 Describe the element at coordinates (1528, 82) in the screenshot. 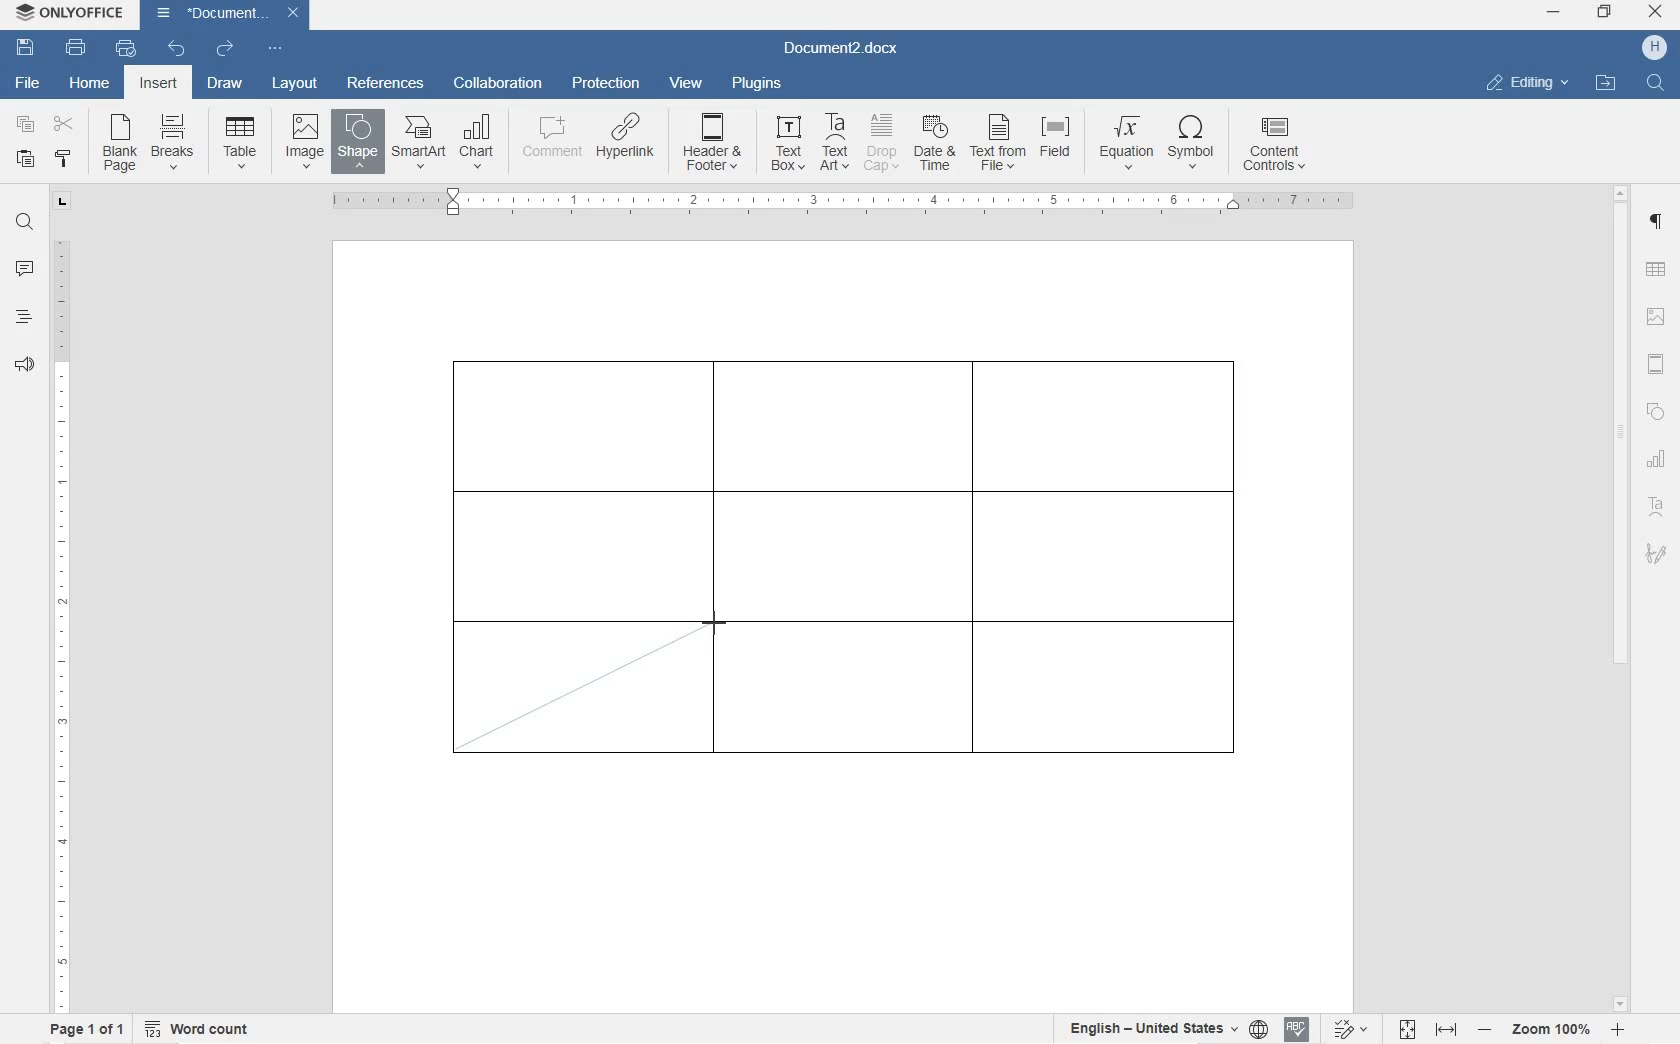

I see `EDITING` at that location.